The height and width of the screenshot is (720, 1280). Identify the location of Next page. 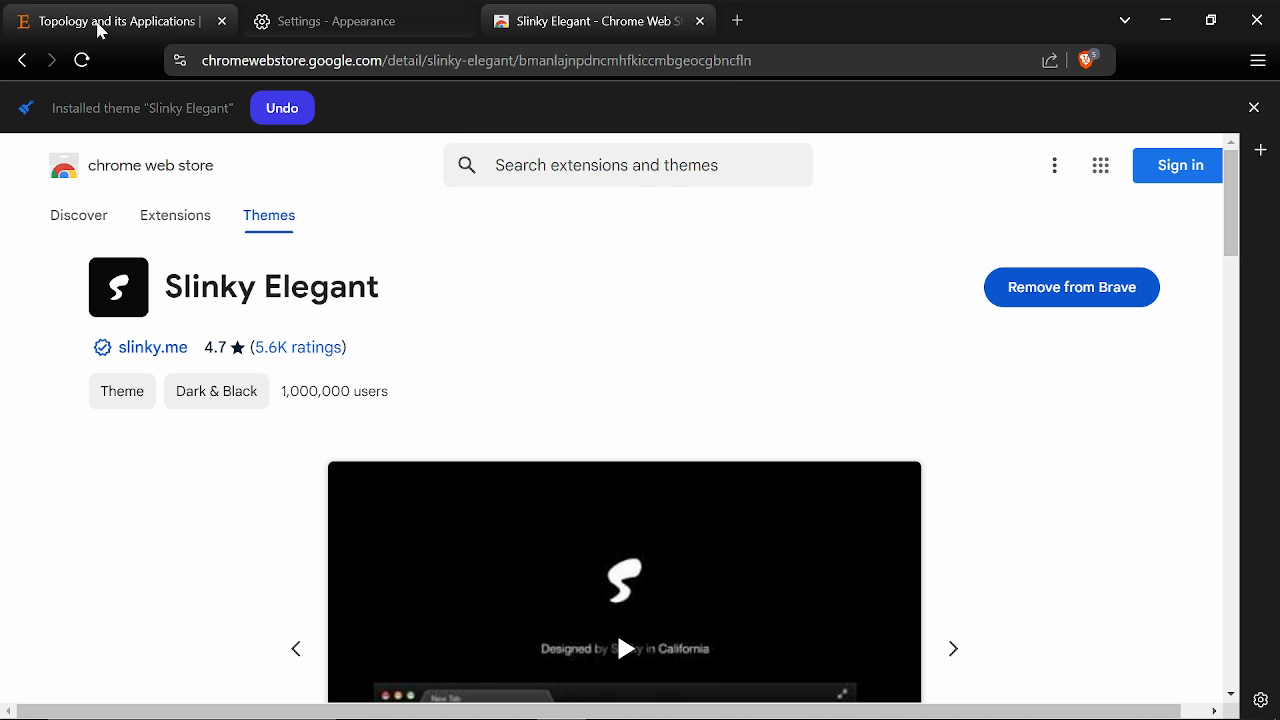
(51, 62).